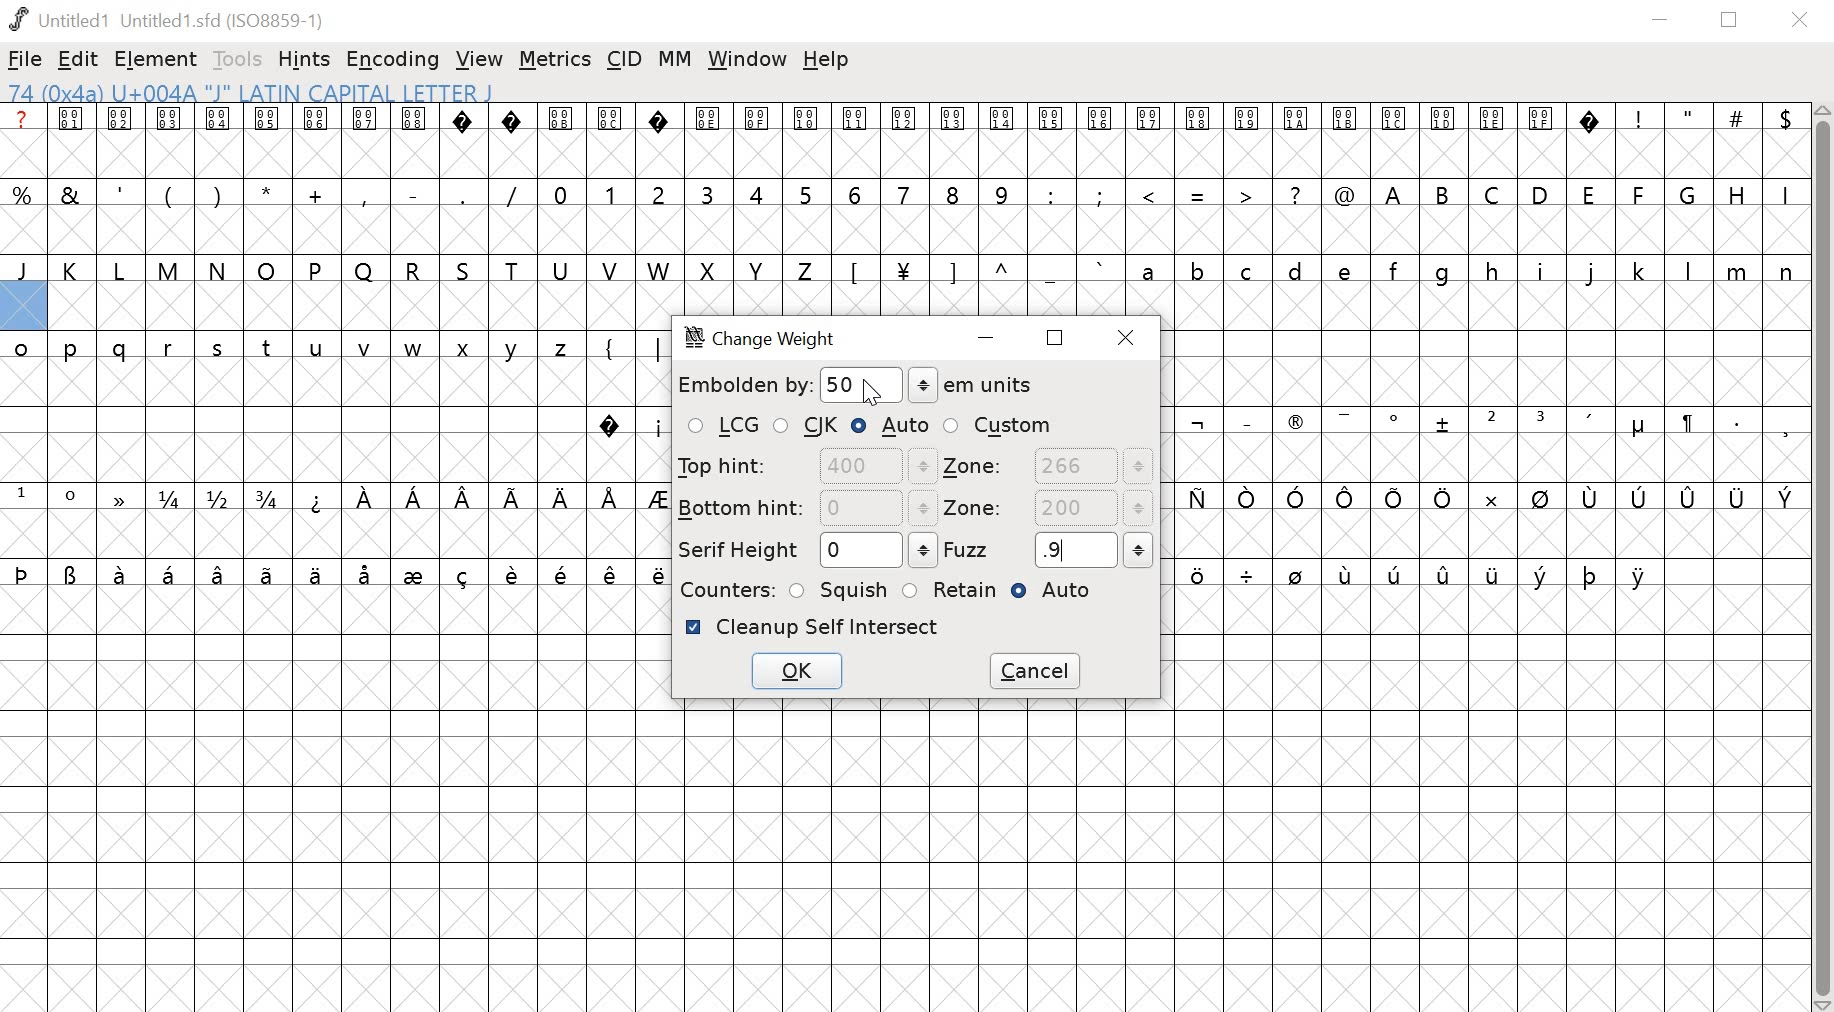 The height and width of the screenshot is (1012, 1834). I want to click on MM, so click(677, 59).